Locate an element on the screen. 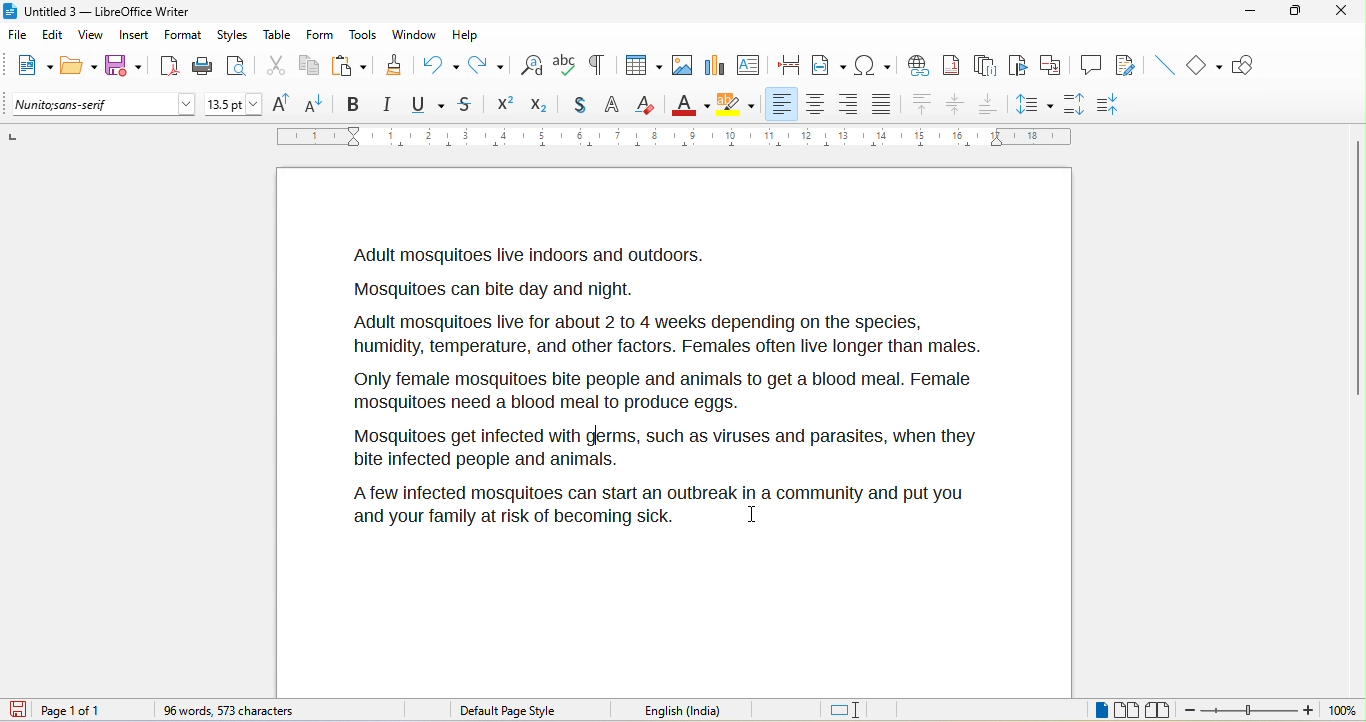  zoom is located at coordinates (1272, 711).